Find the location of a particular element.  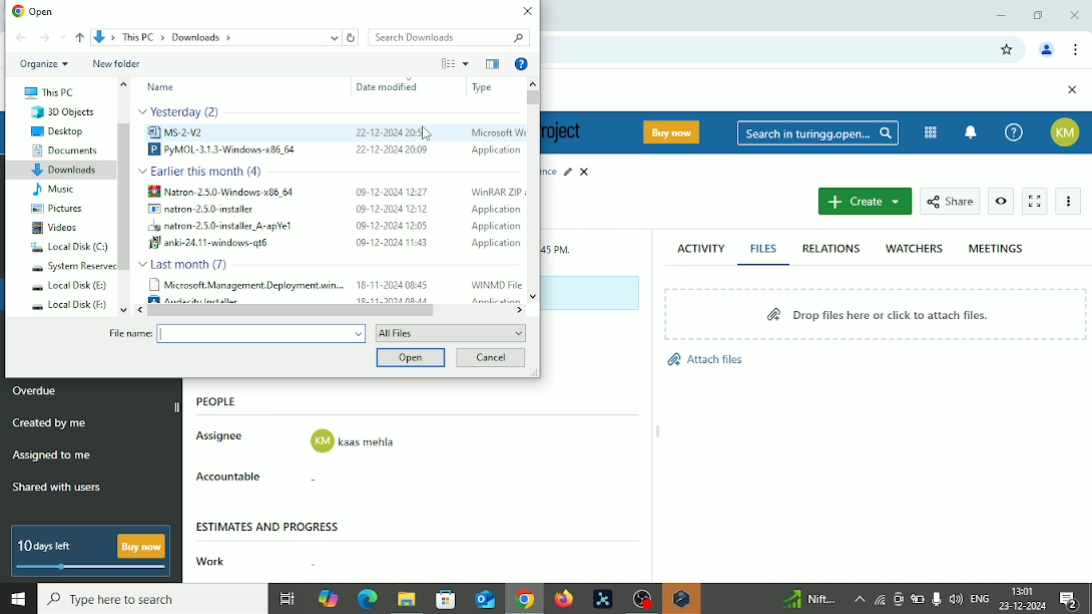

Notifications is located at coordinates (1075, 600).